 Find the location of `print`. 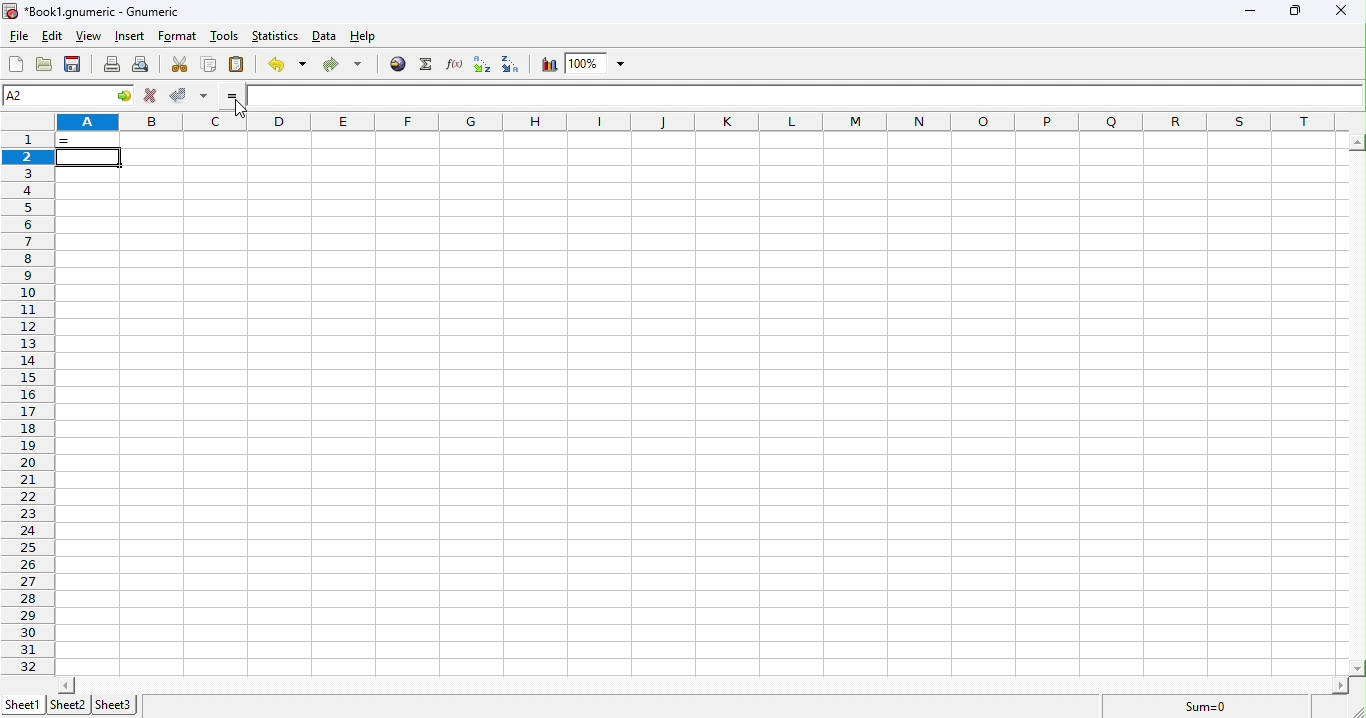

print is located at coordinates (113, 66).